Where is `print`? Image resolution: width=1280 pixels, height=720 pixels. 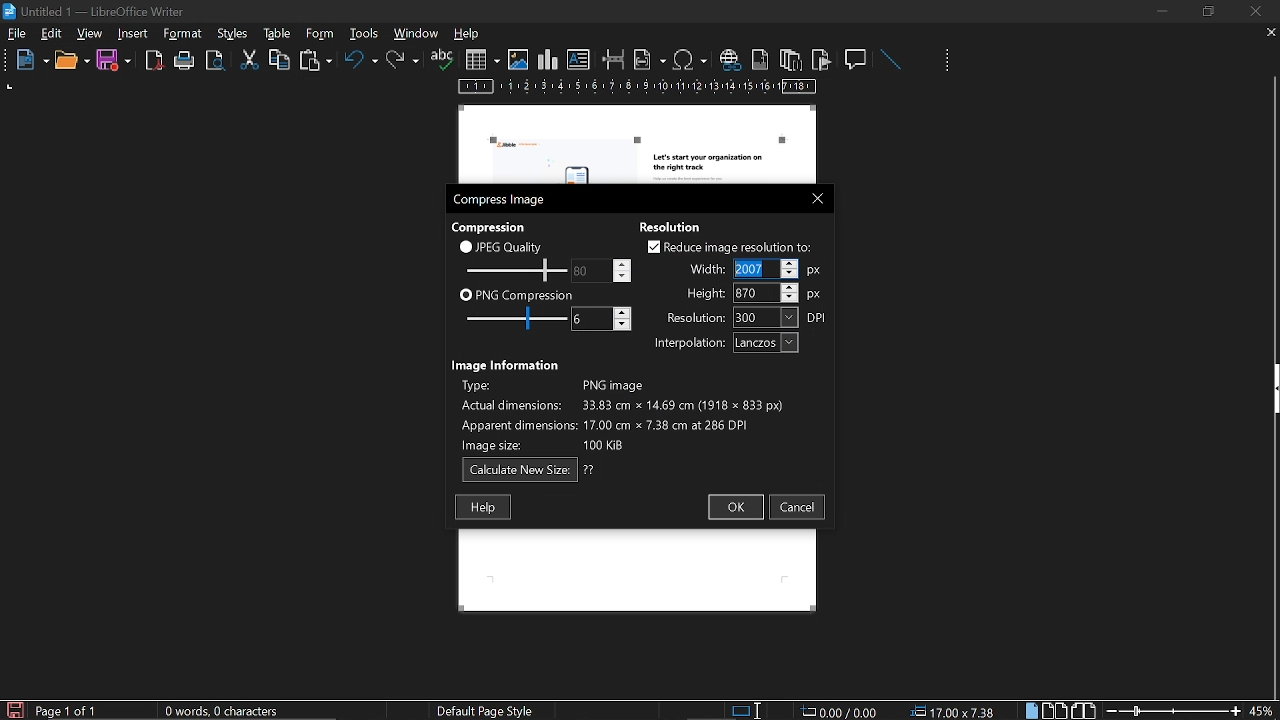
print is located at coordinates (185, 61).